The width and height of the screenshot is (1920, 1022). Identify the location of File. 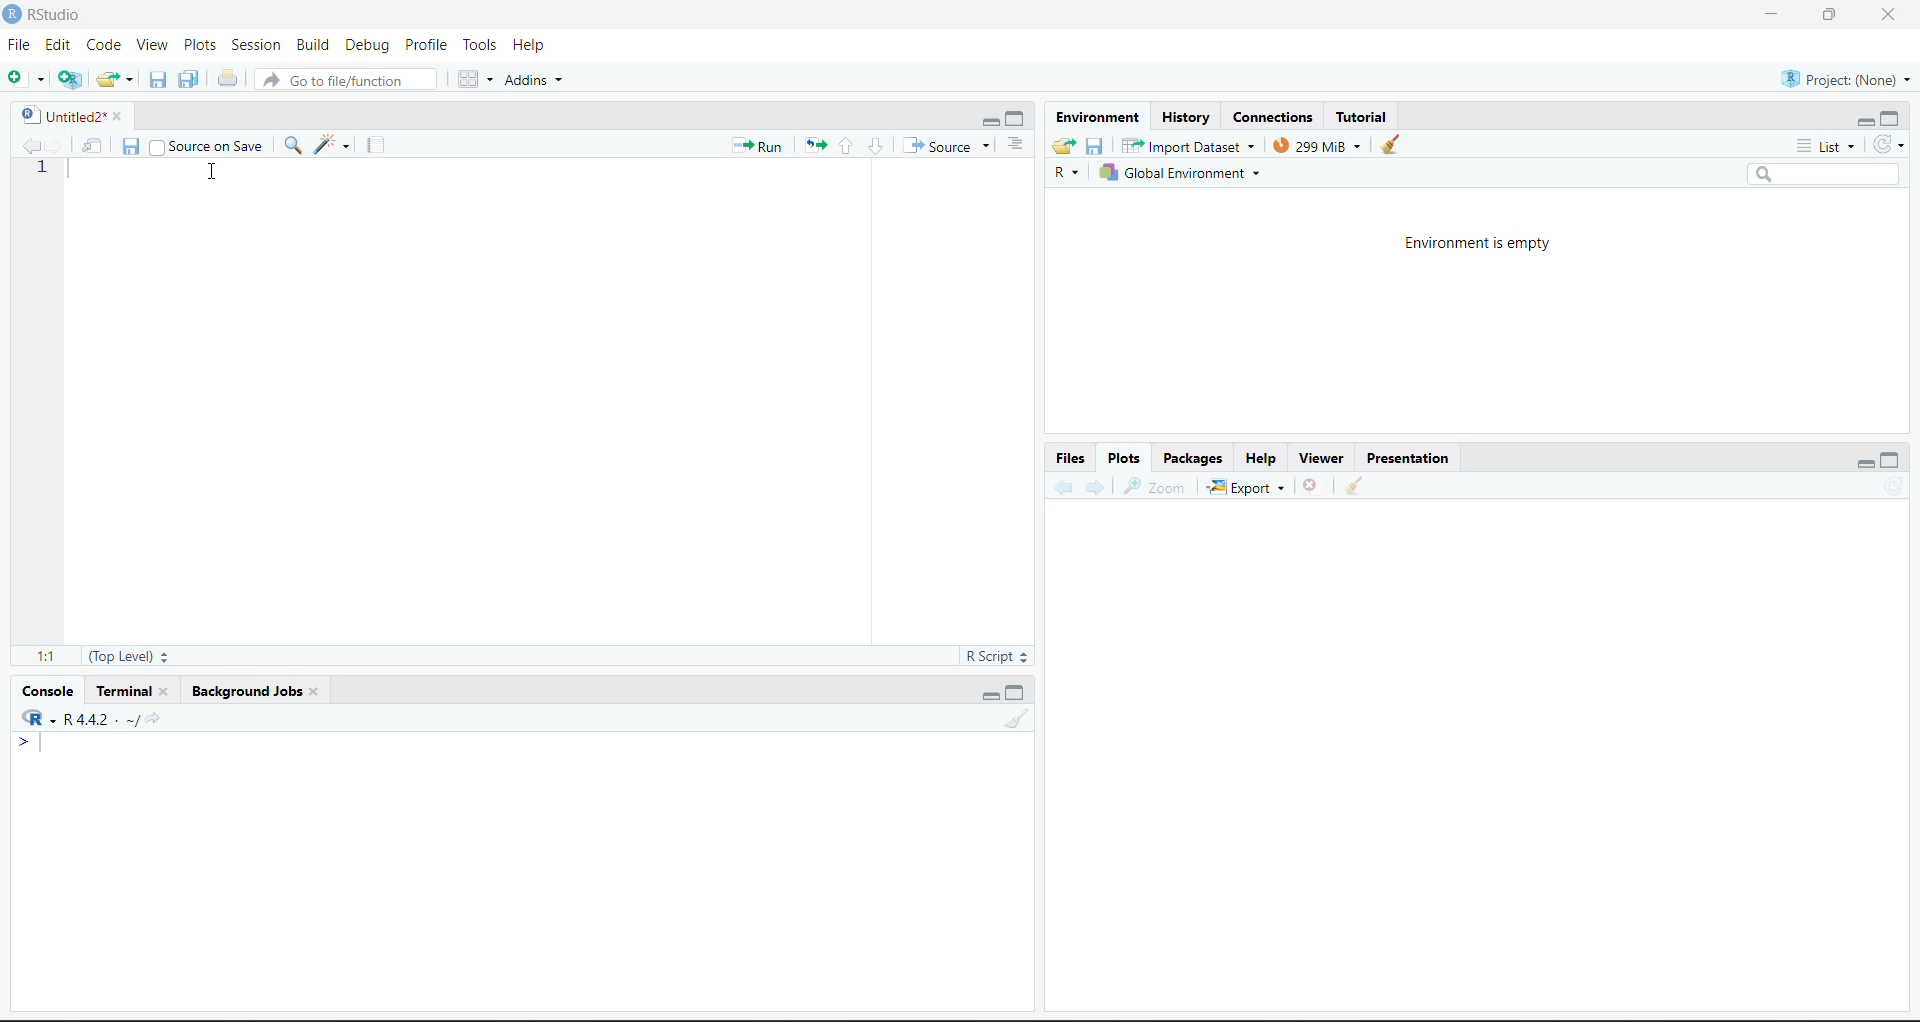
(22, 44).